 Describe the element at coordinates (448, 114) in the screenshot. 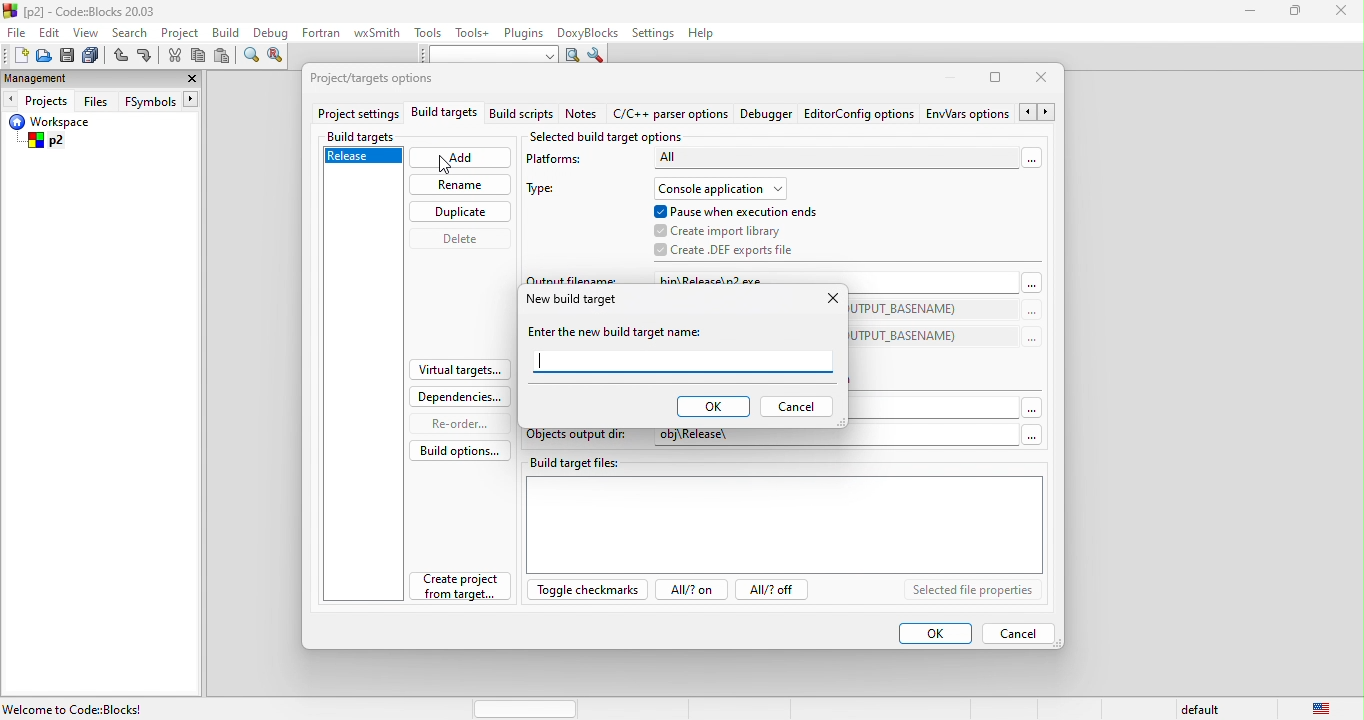

I see `build targets` at that location.